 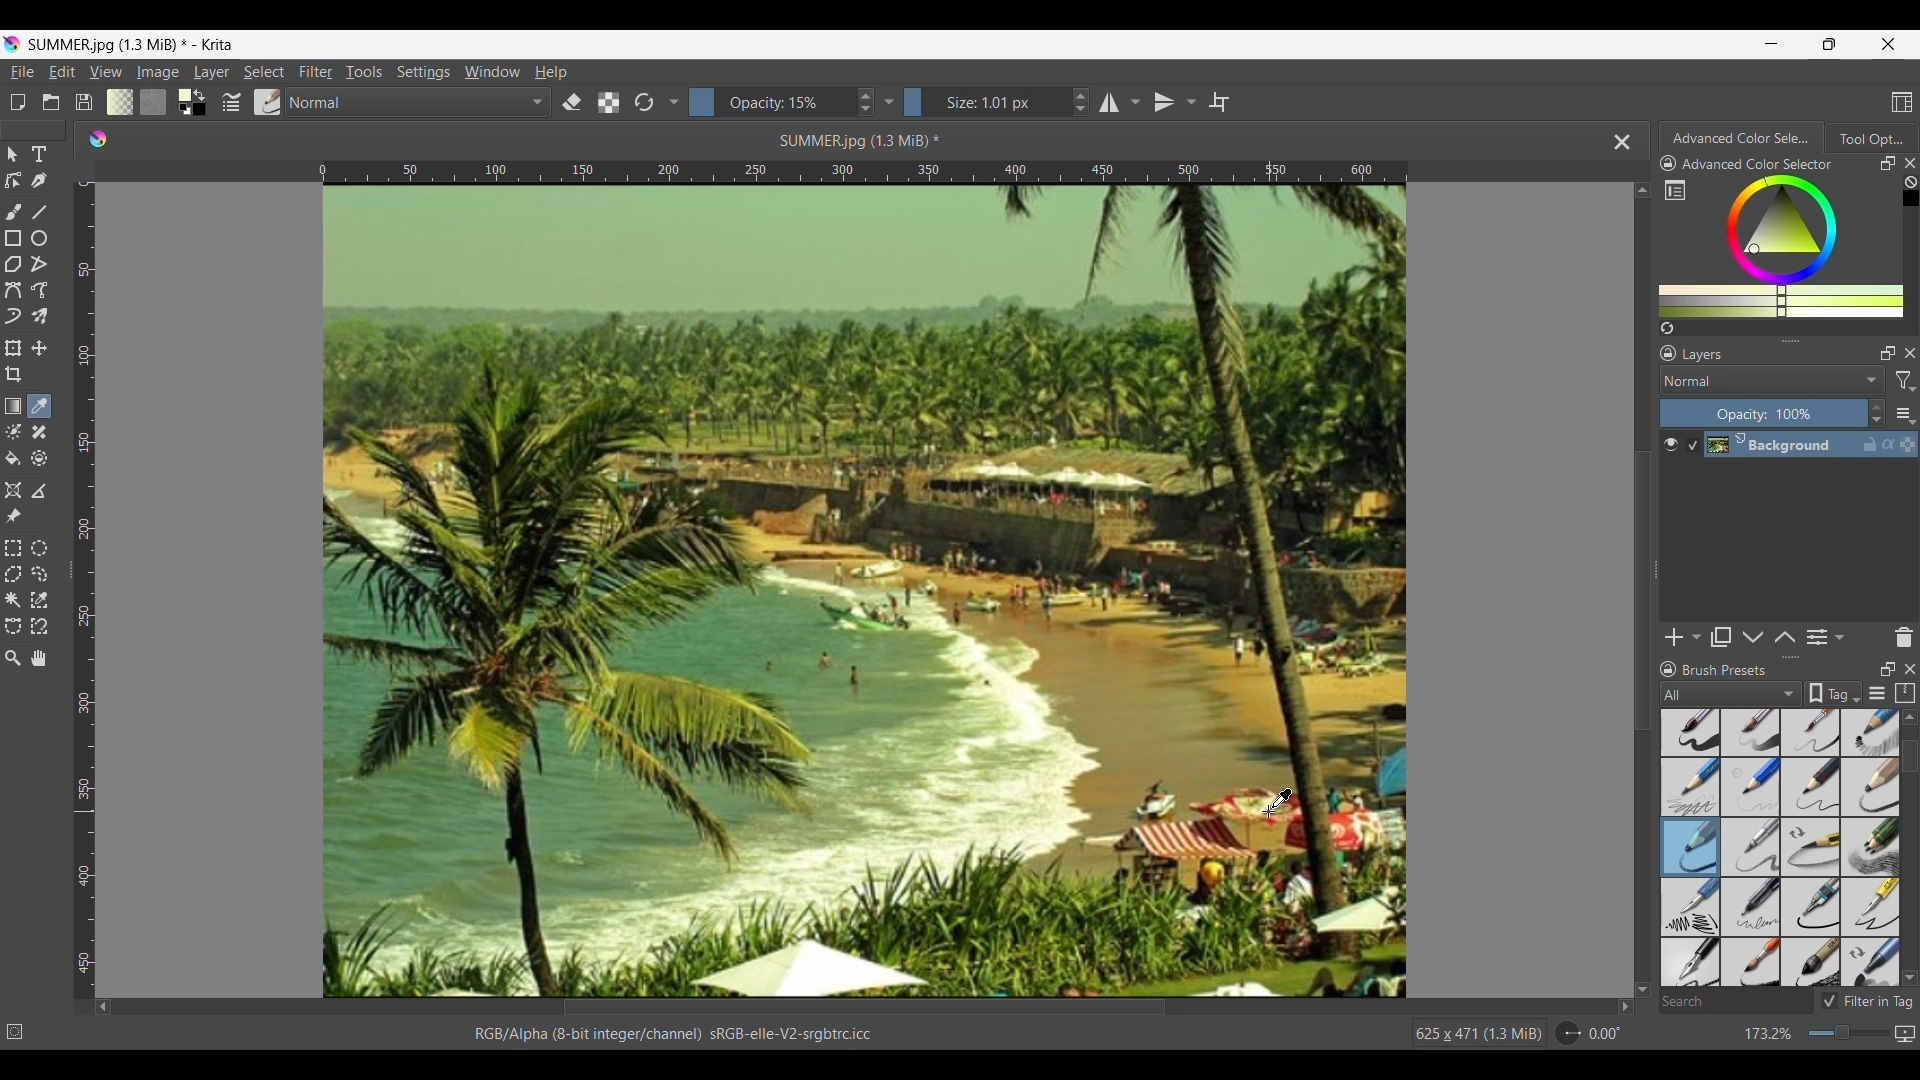 What do you see at coordinates (158, 71) in the screenshot?
I see `Image menu` at bounding box center [158, 71].